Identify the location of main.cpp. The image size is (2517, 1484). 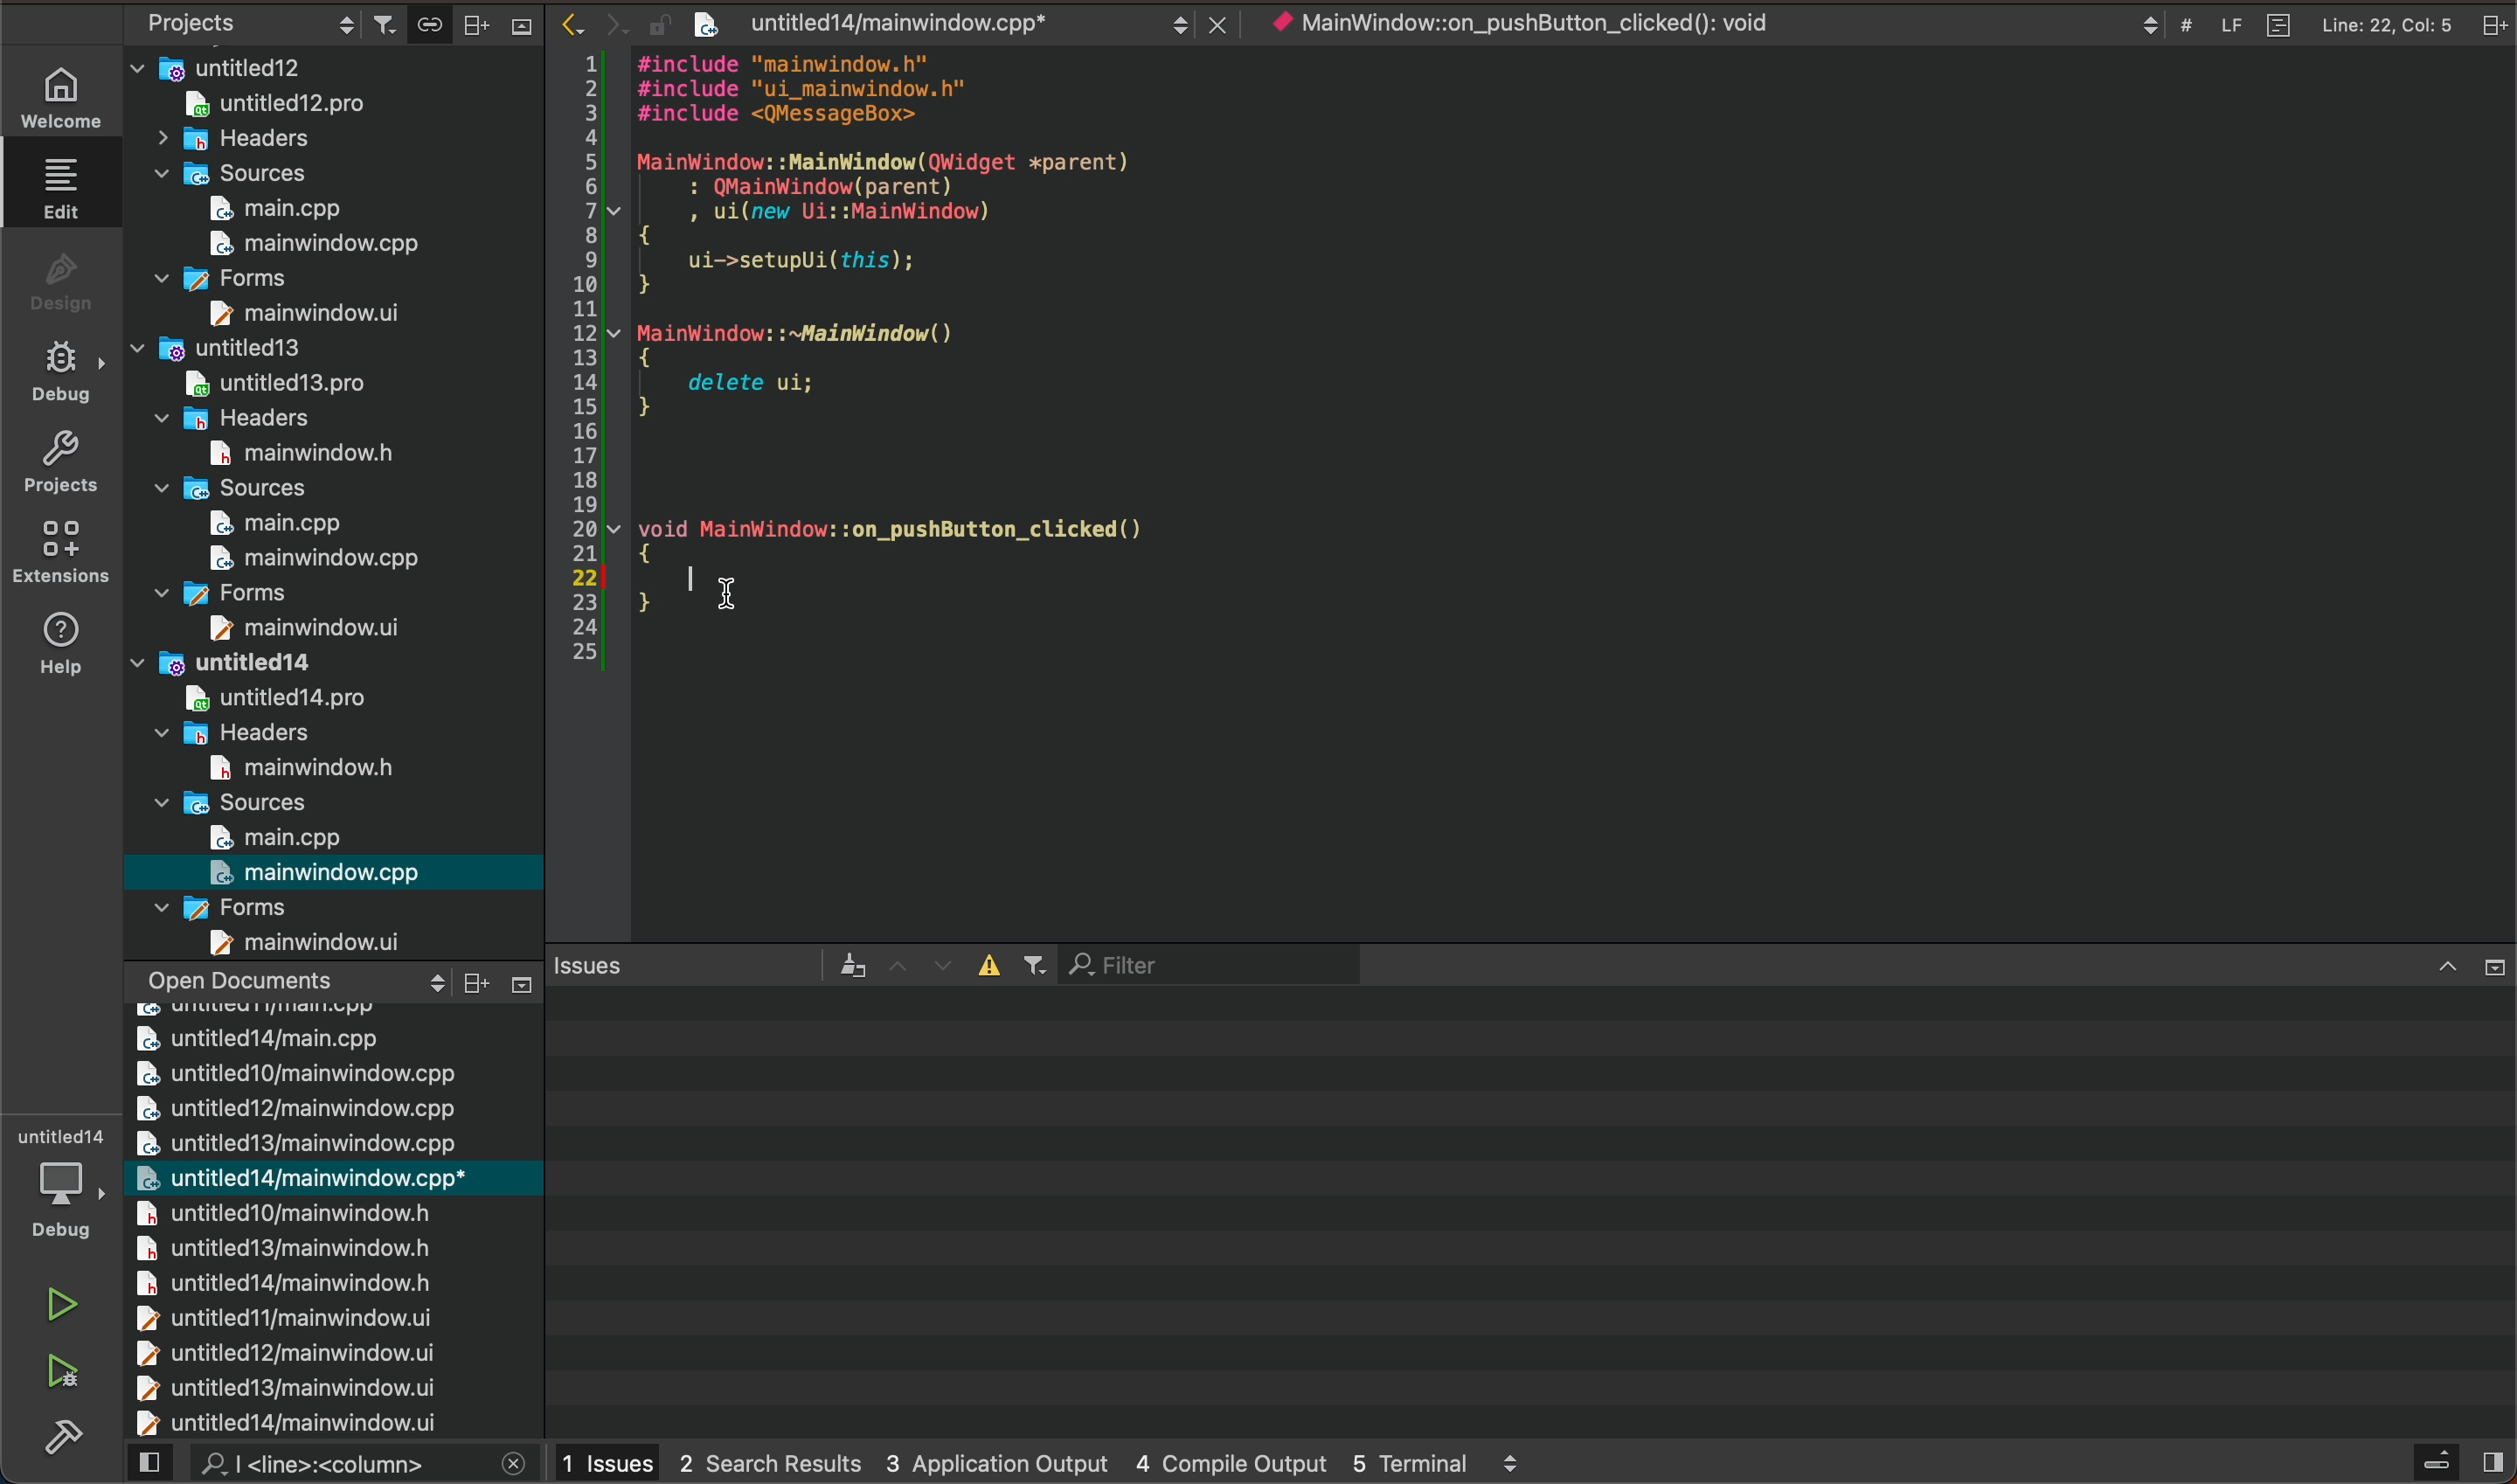
(259, 525).